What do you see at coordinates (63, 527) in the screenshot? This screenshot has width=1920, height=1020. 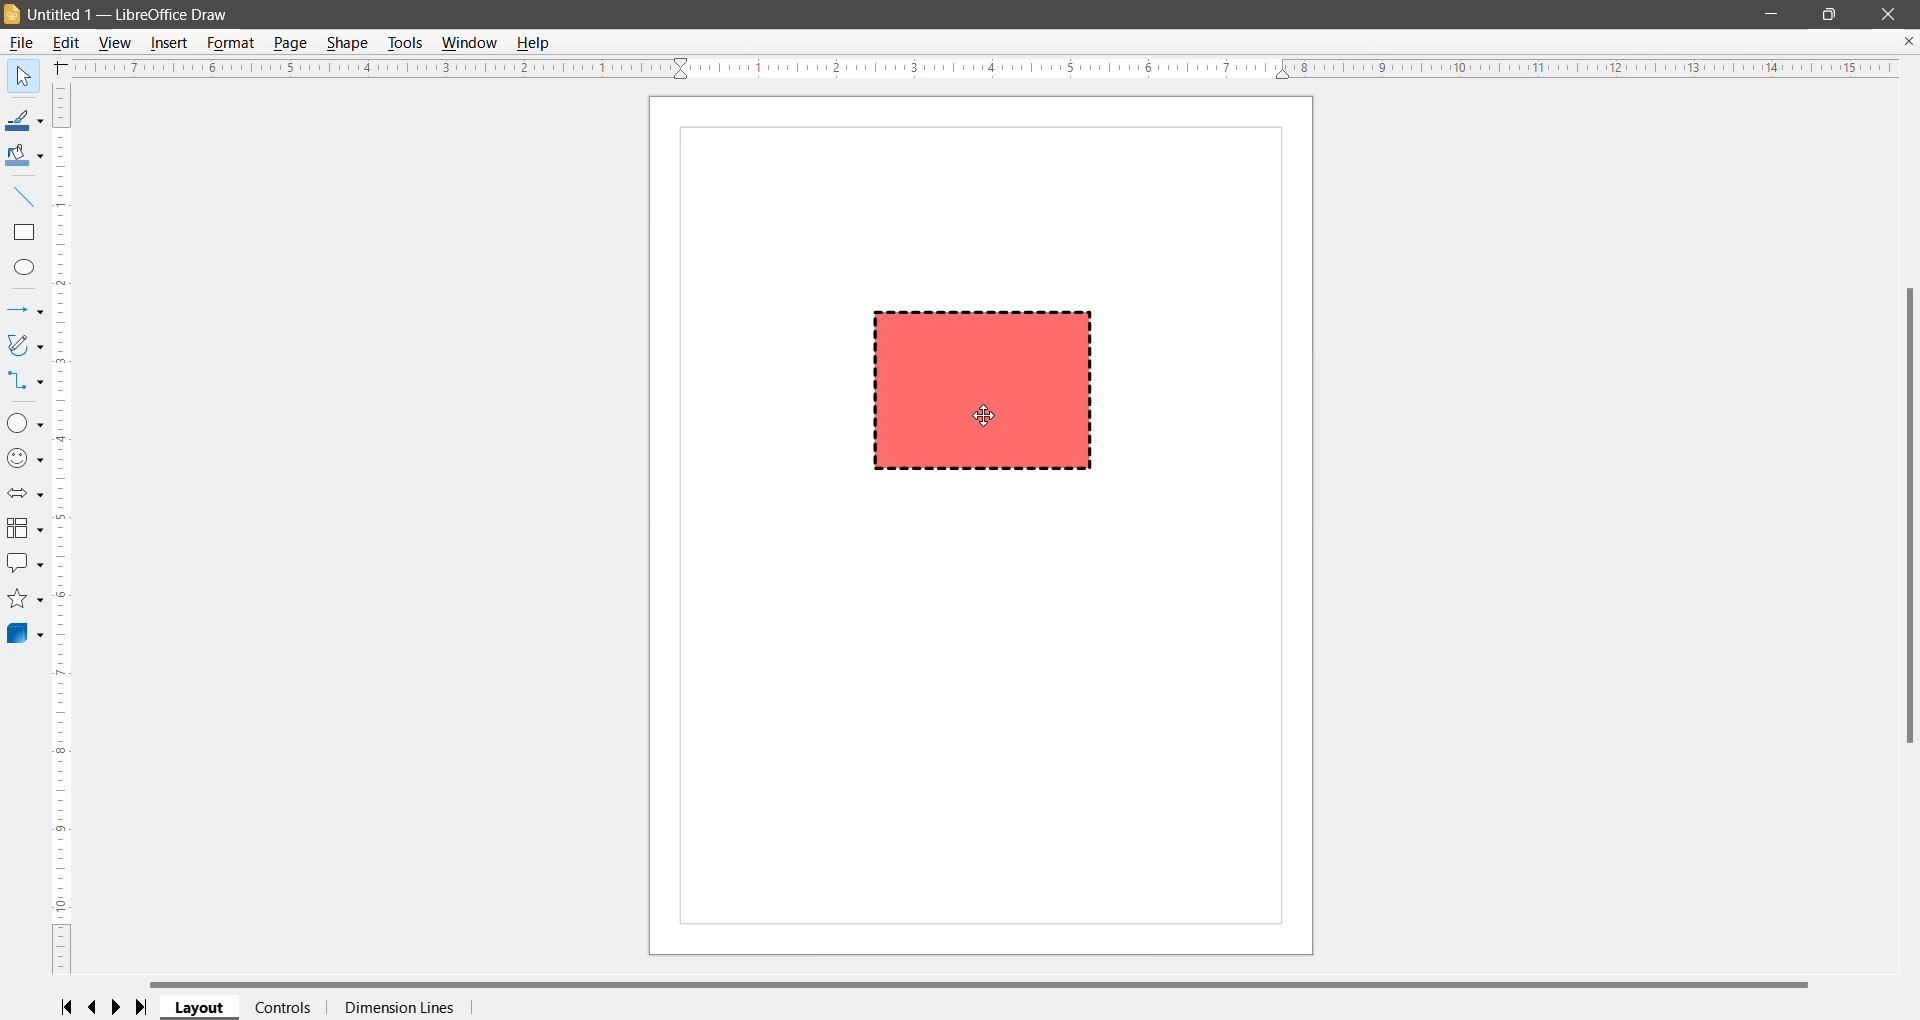 I see `Vertical Scroll Bar` at bounding box center [63, 527].